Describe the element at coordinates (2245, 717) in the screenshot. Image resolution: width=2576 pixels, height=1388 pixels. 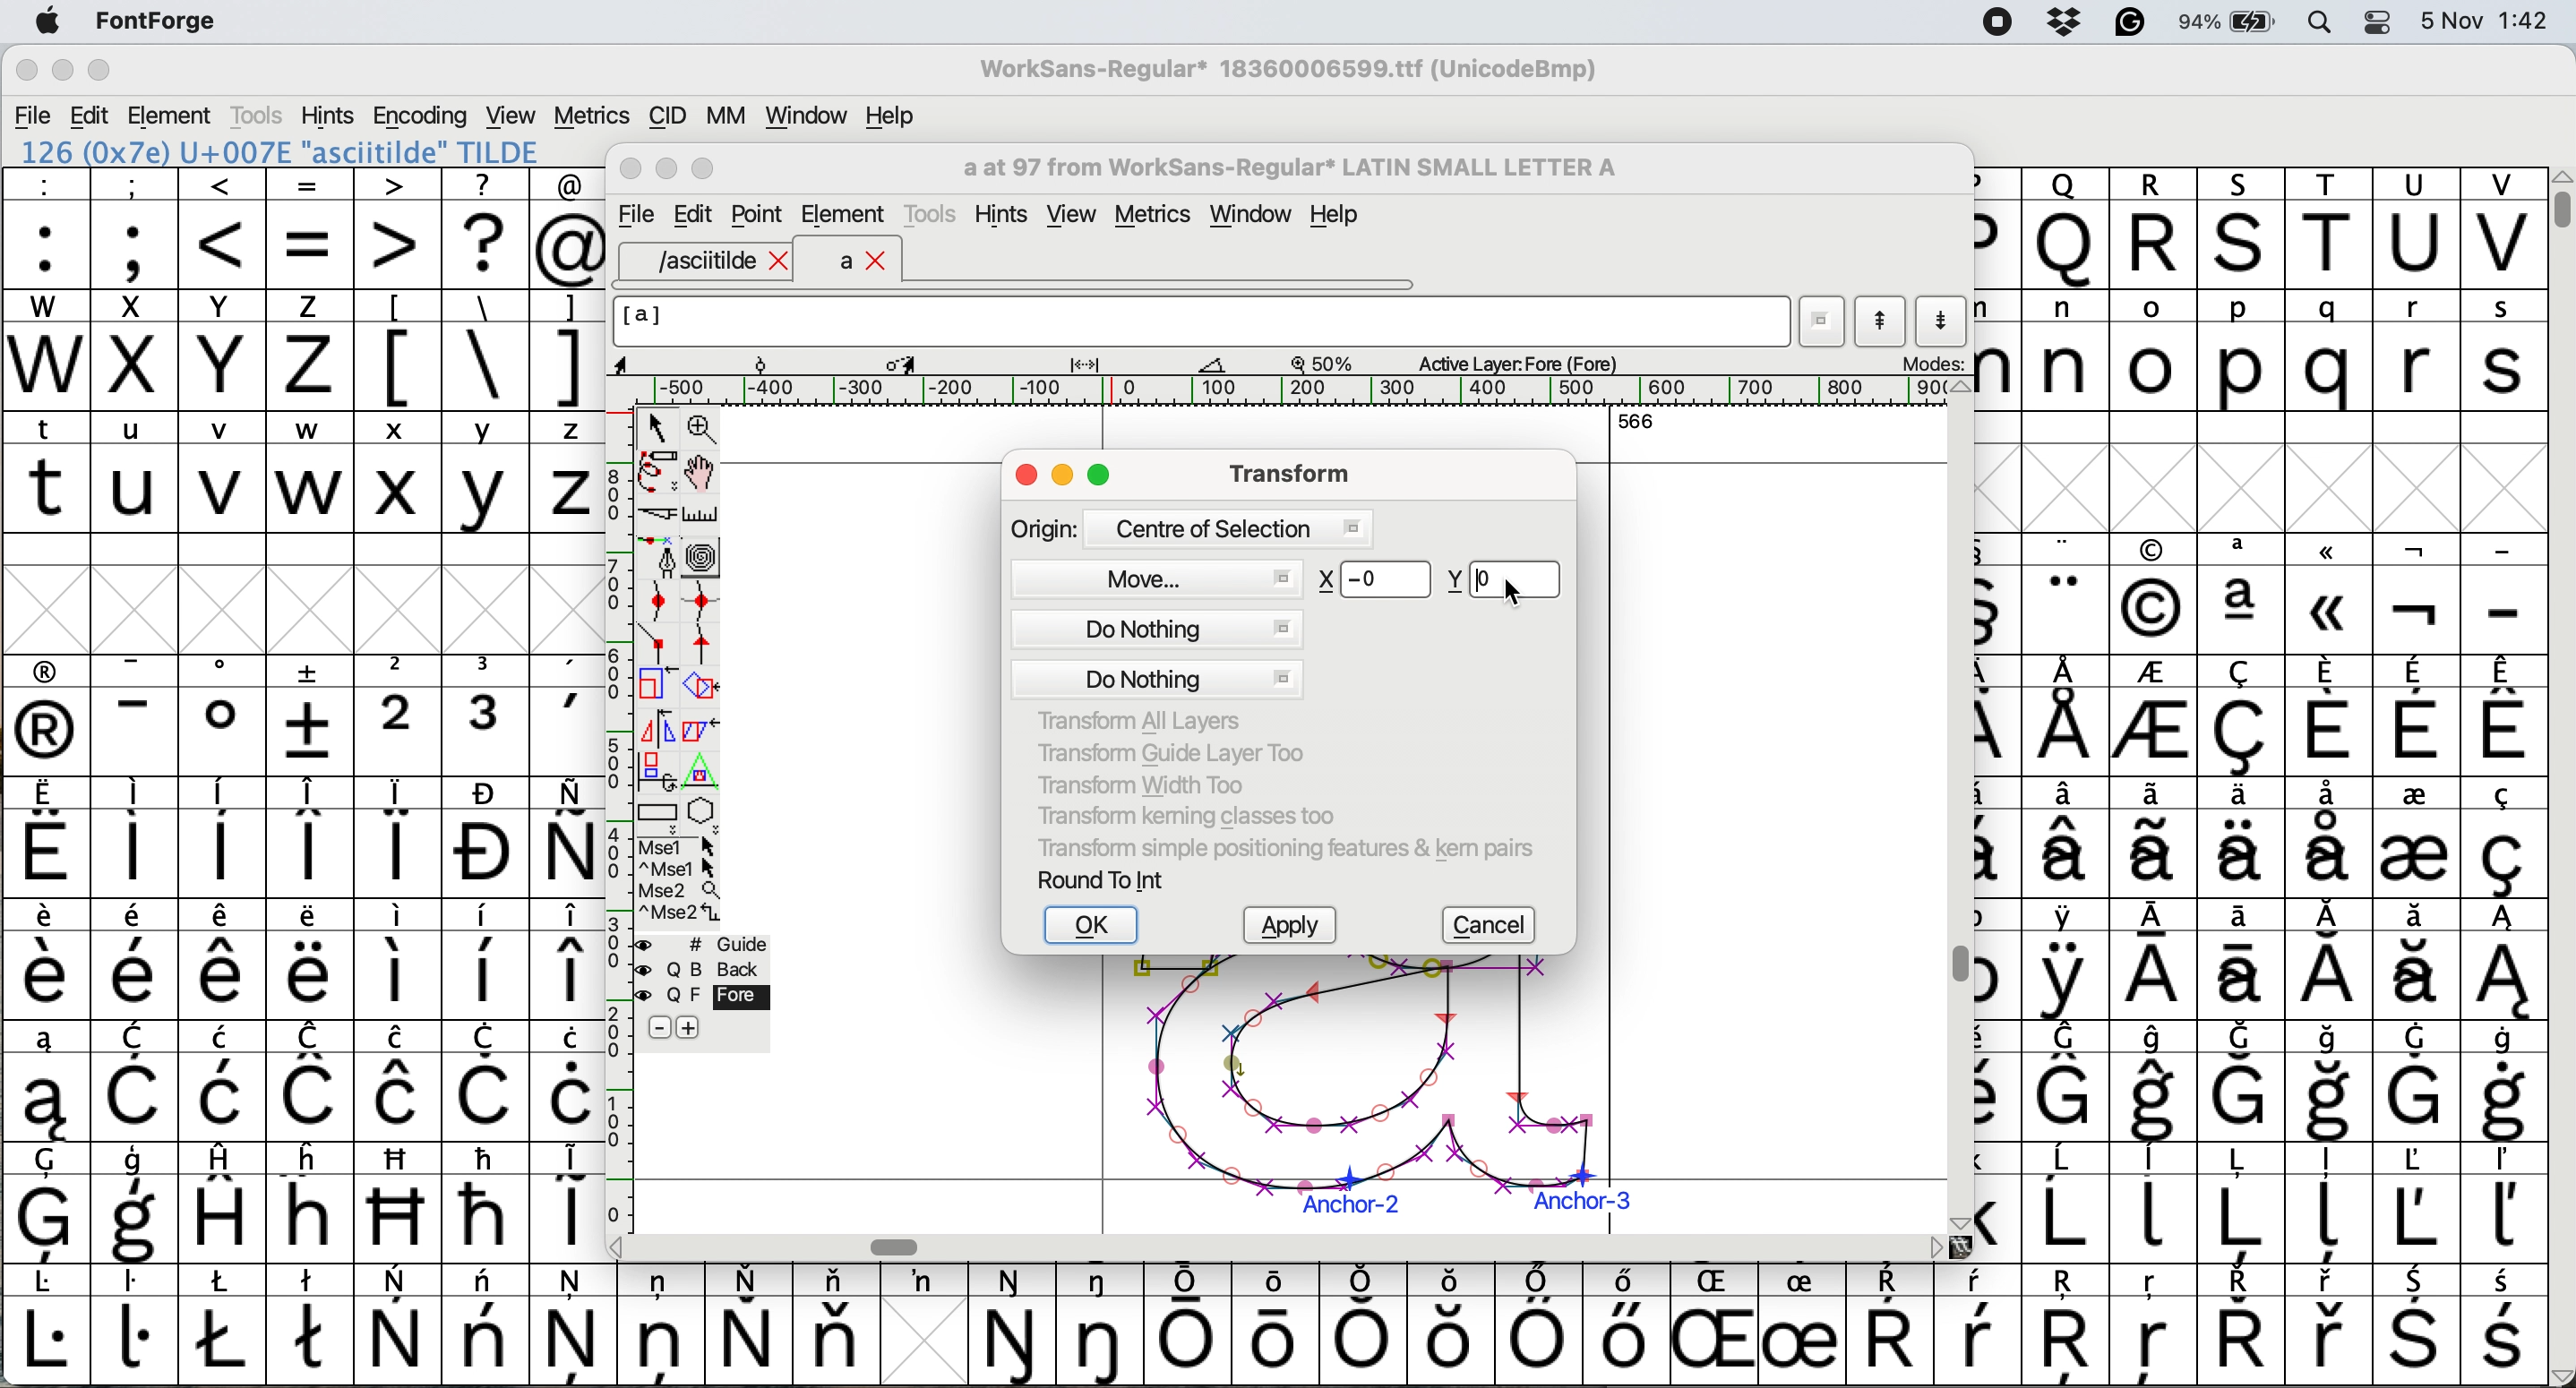
I see `symbol` at that location.